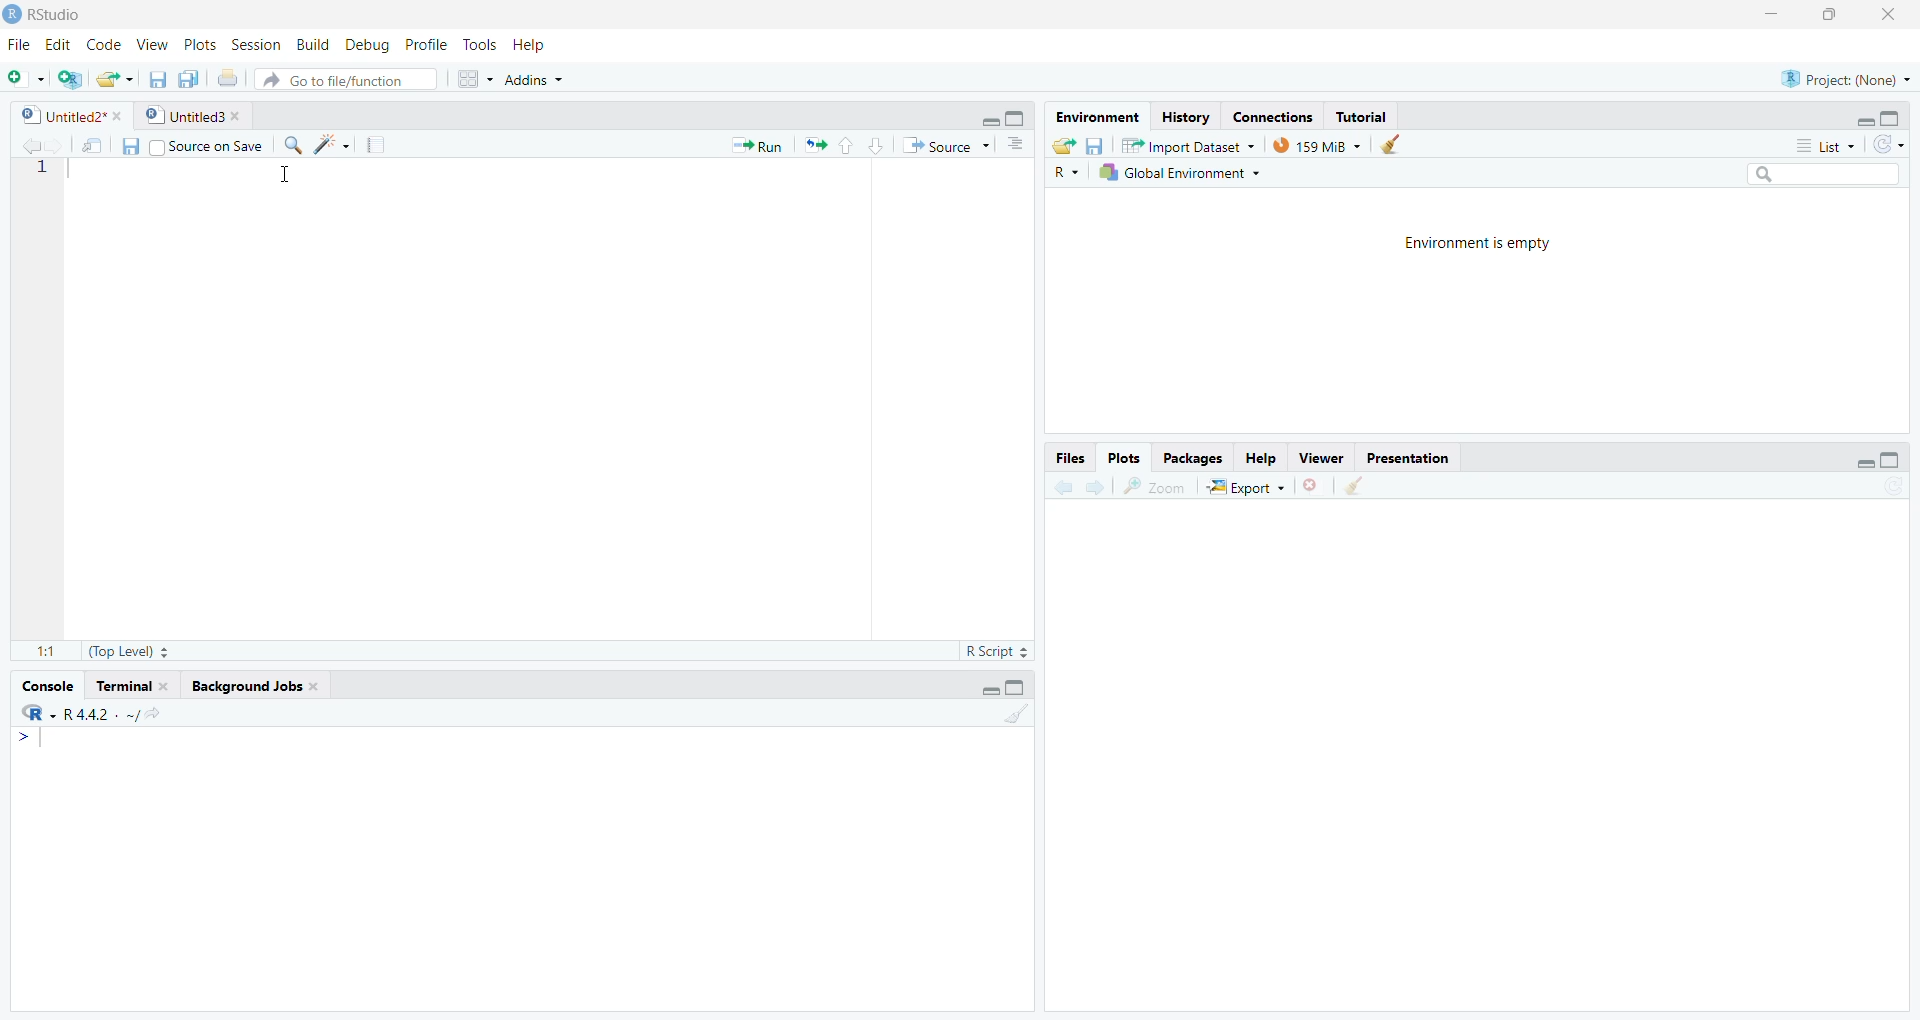 This screenshot has height=1020, width=1920. I want to click on Row number, so click(36, 173).